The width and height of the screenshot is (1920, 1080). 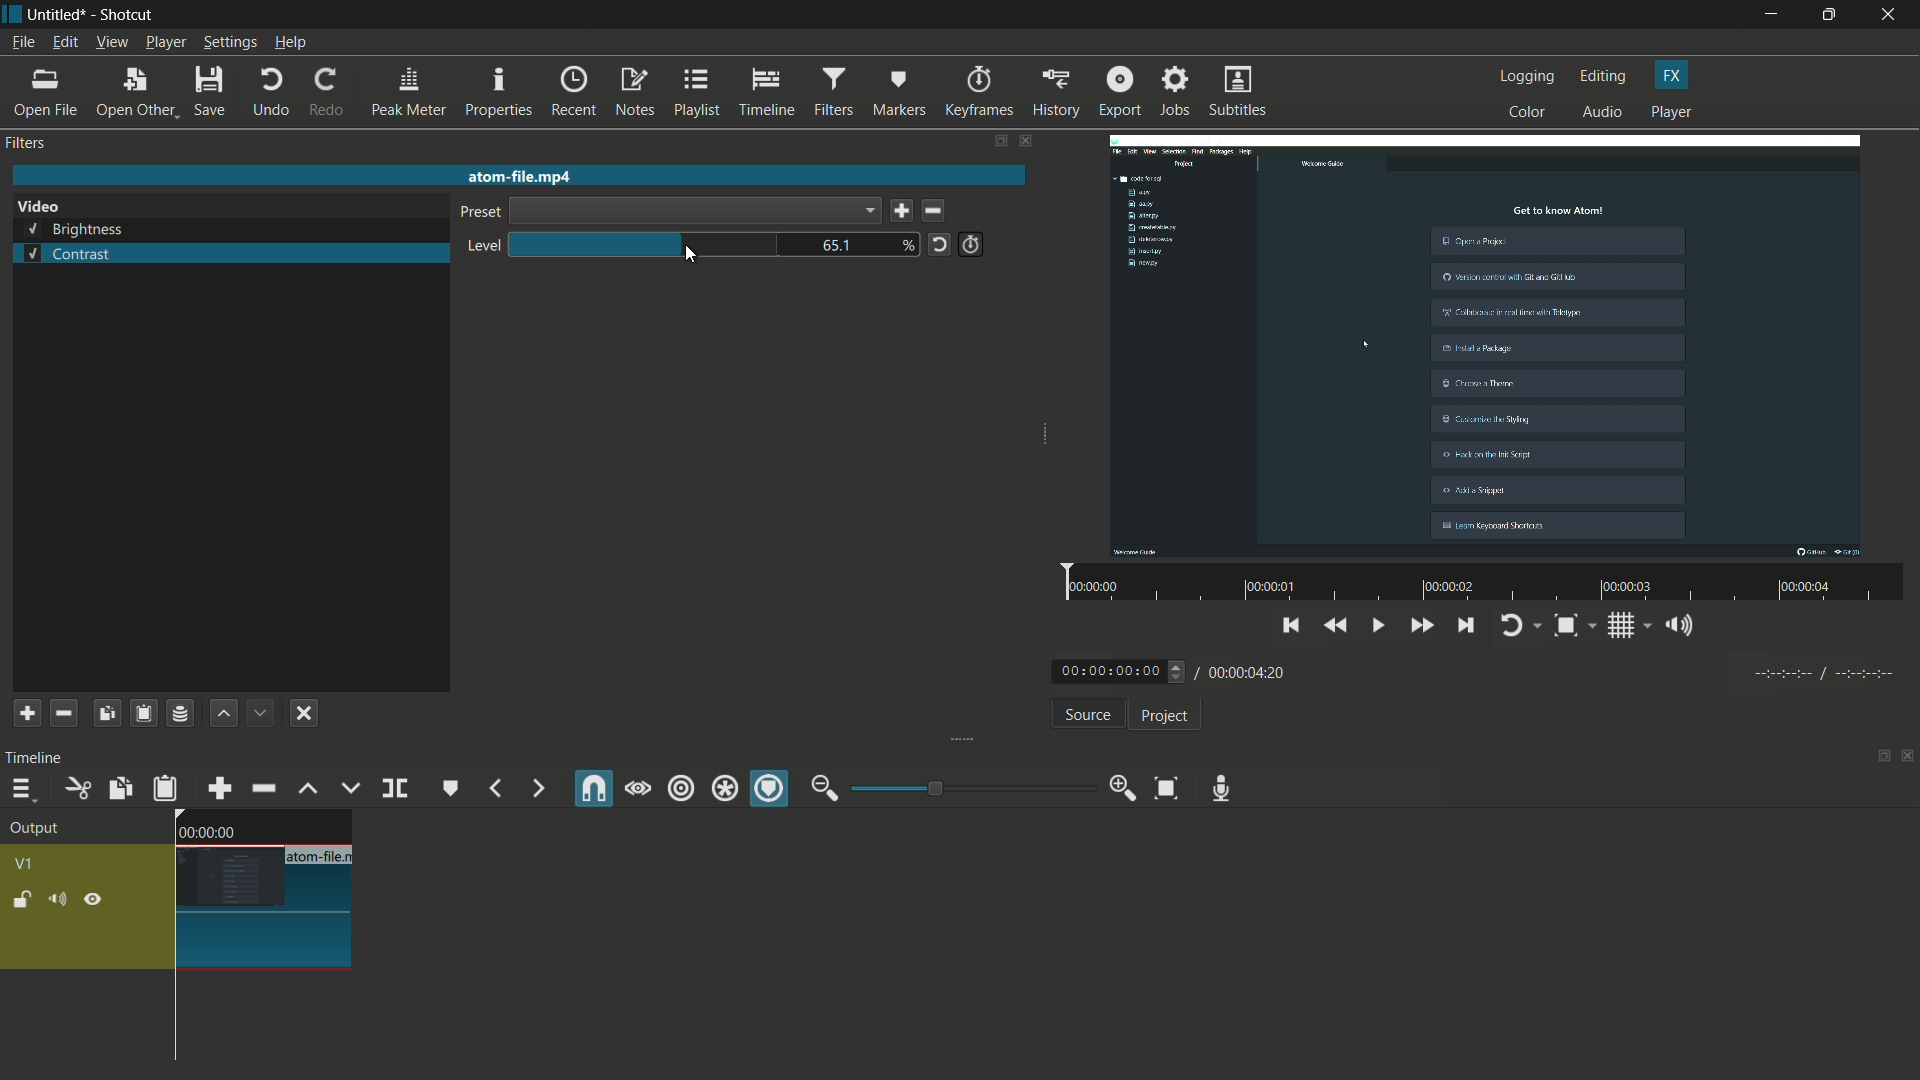 What do you see at coordinates (263, 789) in the screenshot?
I see `ripple delete` at bounding box center [263, 789].